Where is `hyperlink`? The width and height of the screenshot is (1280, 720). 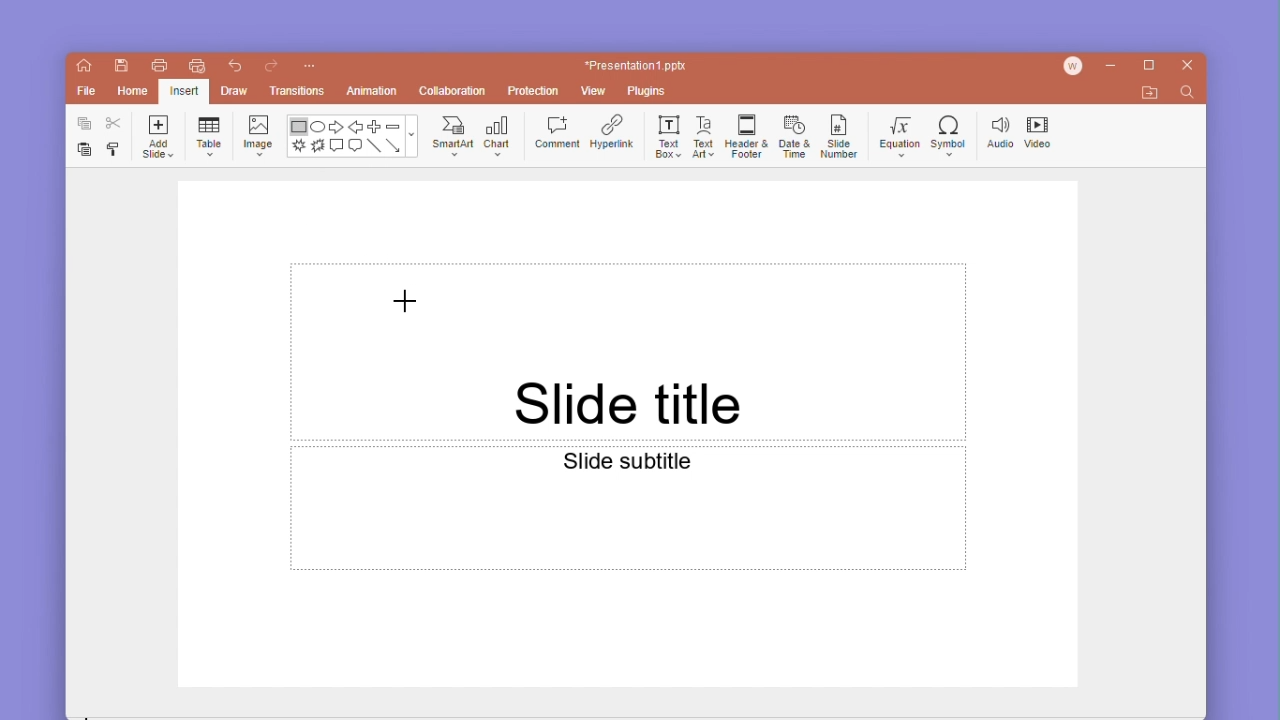
hyperlink is located at coordinates (612, 131).